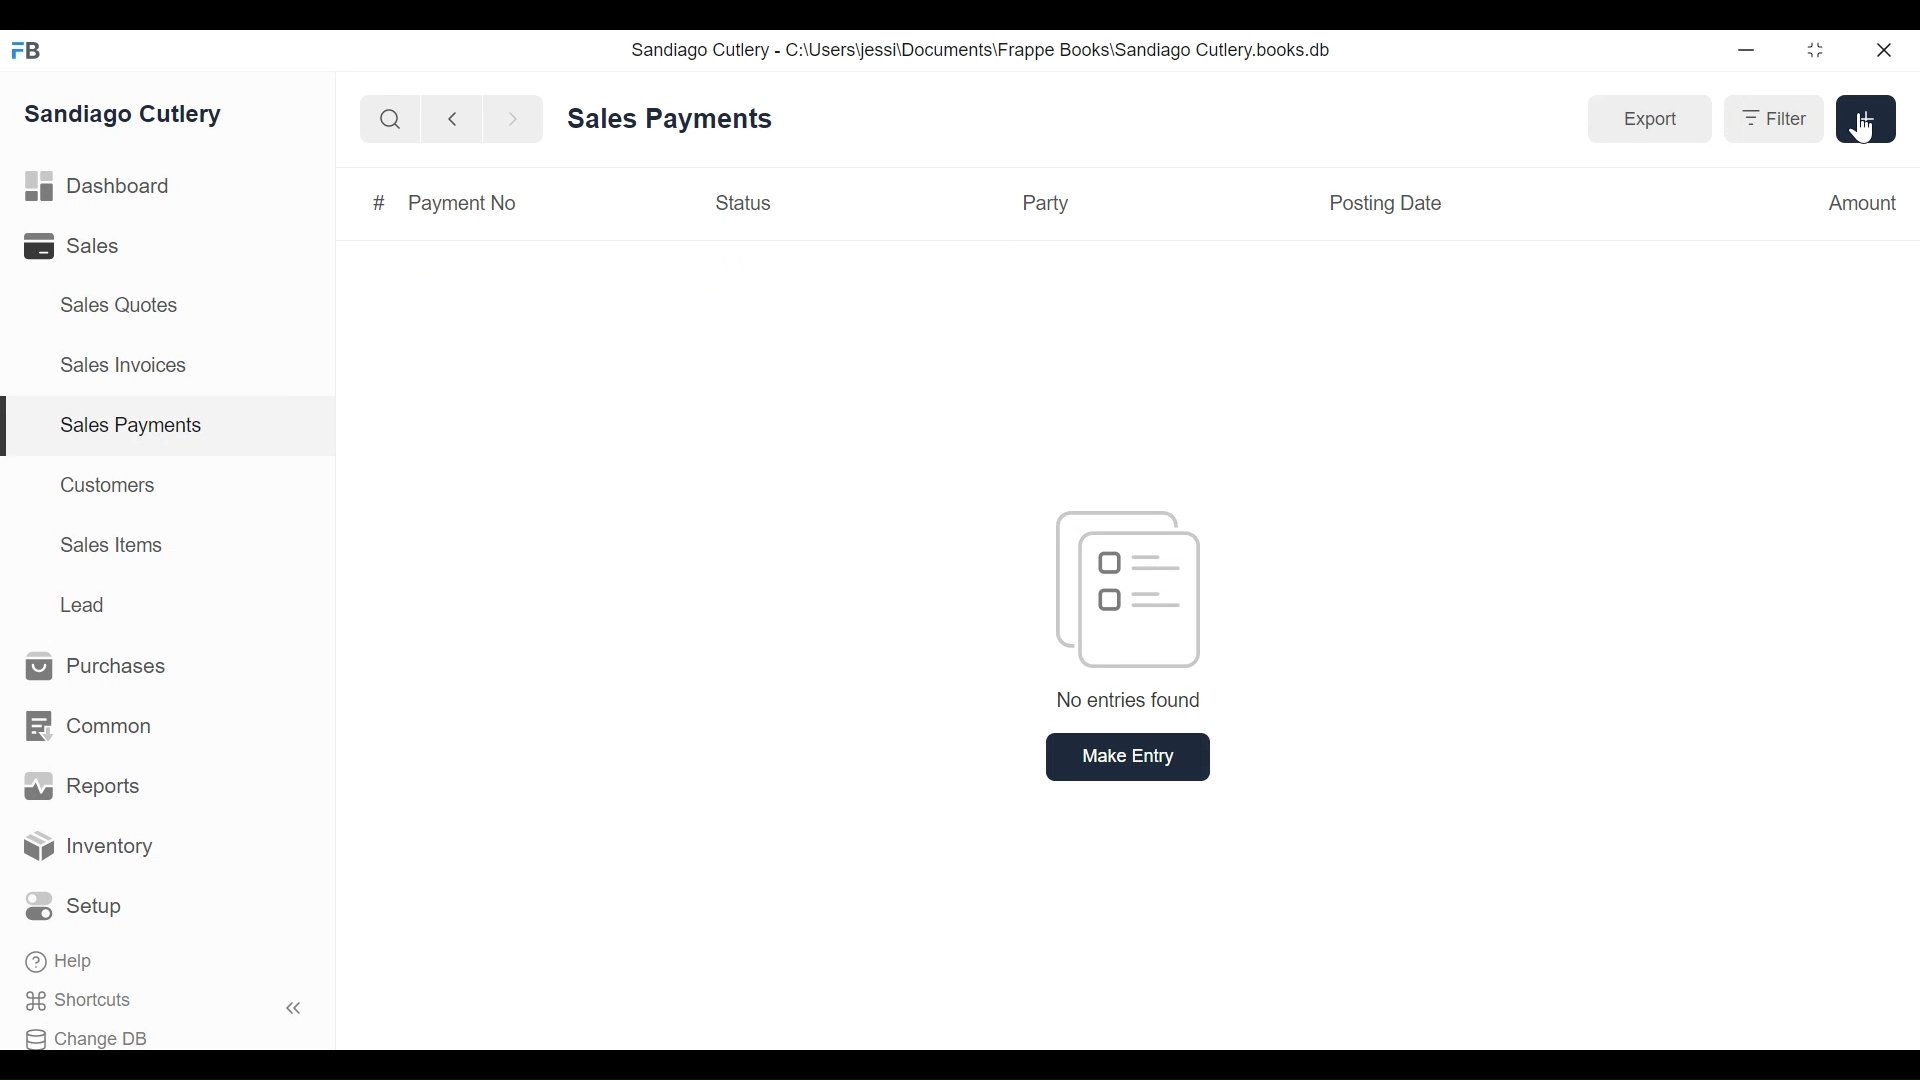  What do you see at coordinates (117, 305) in the screenshot?
I see `Sales Quotes` at bounding box center [117, 305].